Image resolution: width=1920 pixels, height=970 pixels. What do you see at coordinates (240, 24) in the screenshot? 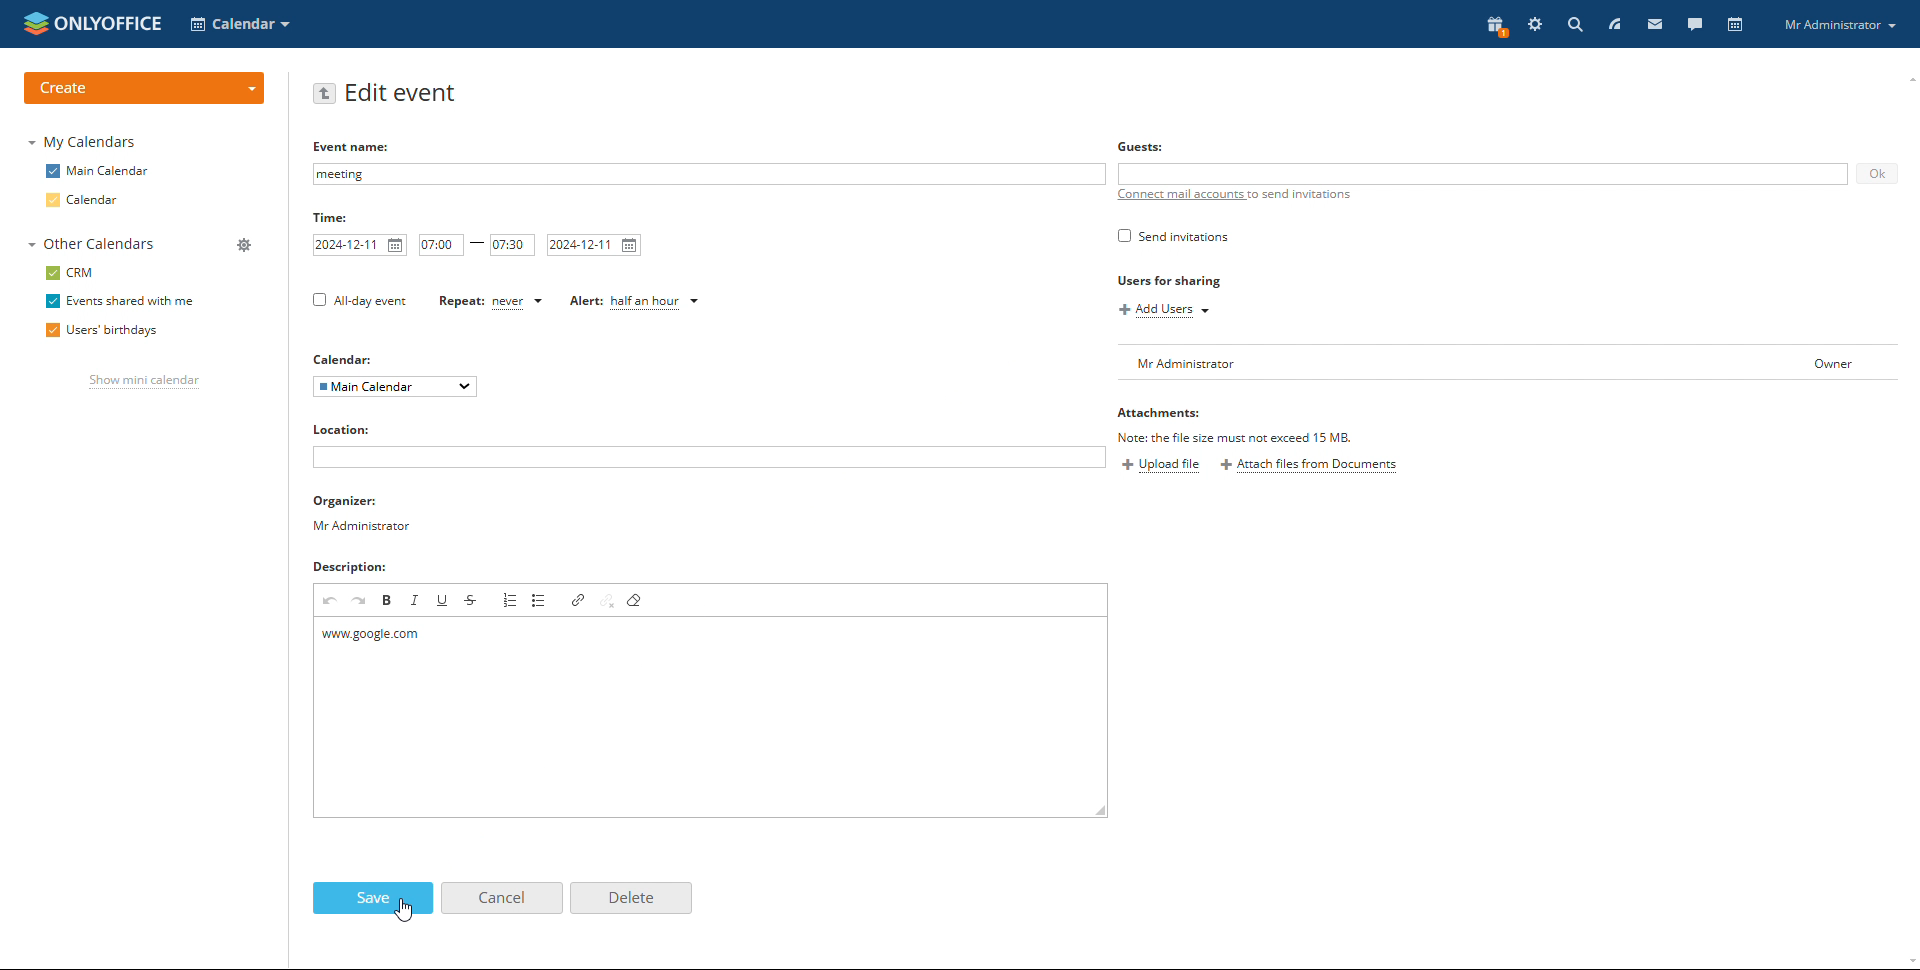
I see `selct calendar` at bounding box center [240, 24].